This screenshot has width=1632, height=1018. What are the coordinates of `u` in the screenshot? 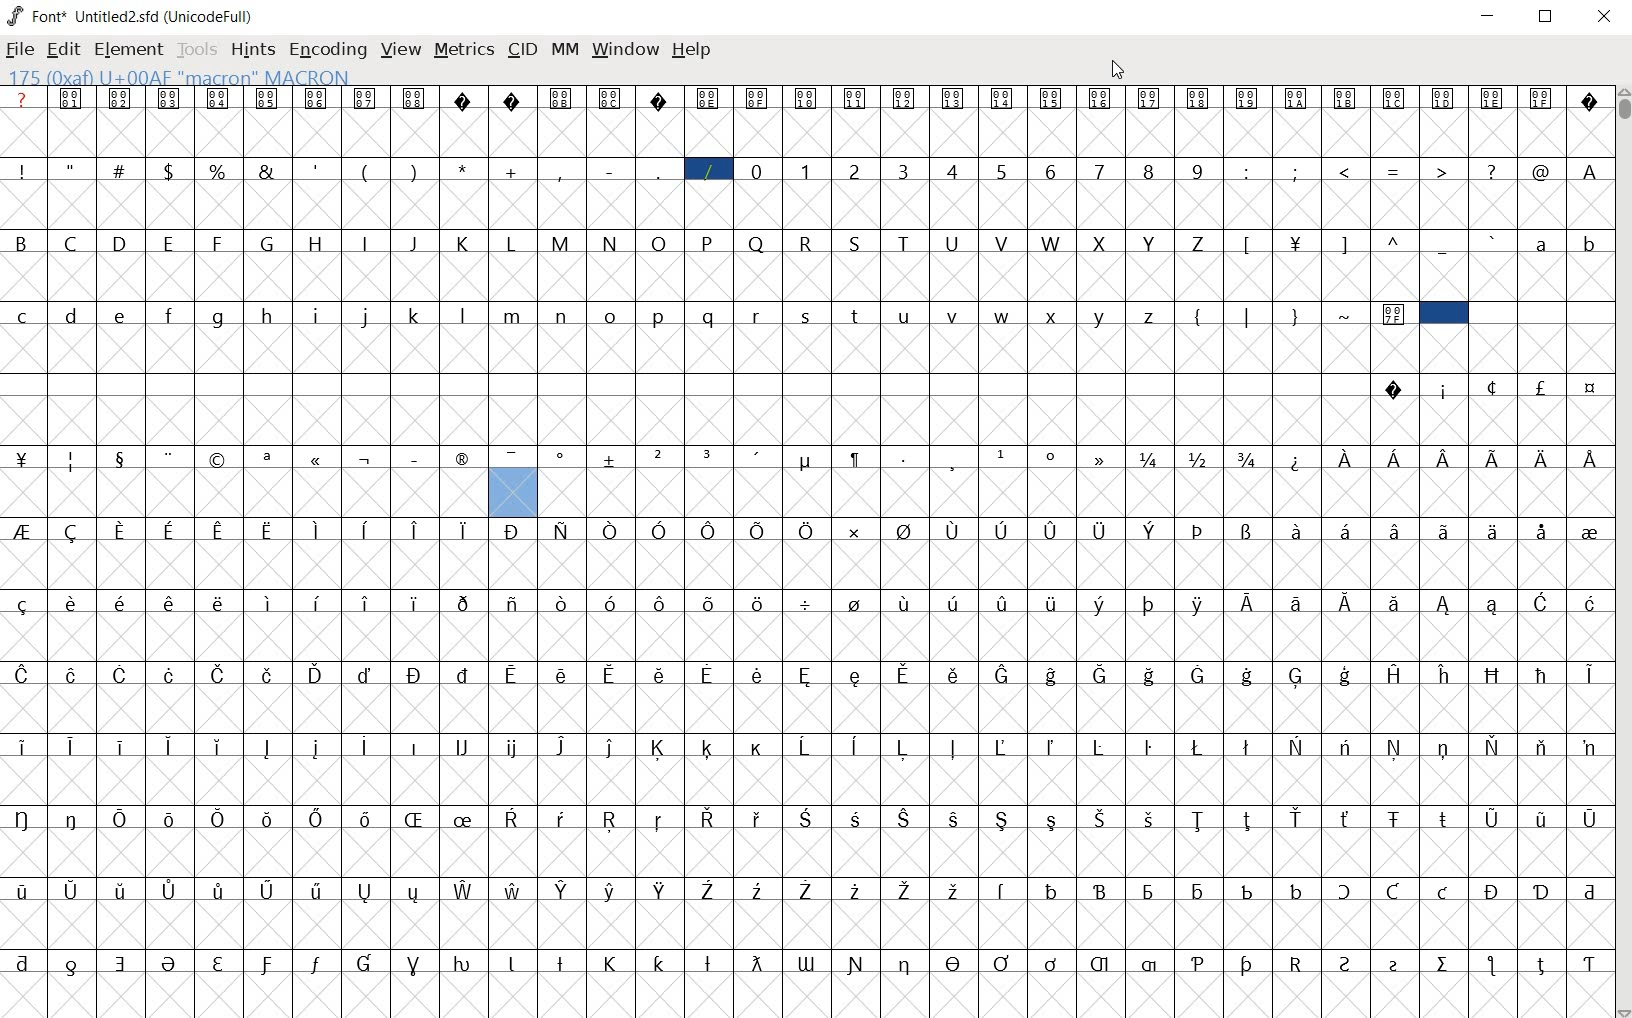 It's located at (907, 317).